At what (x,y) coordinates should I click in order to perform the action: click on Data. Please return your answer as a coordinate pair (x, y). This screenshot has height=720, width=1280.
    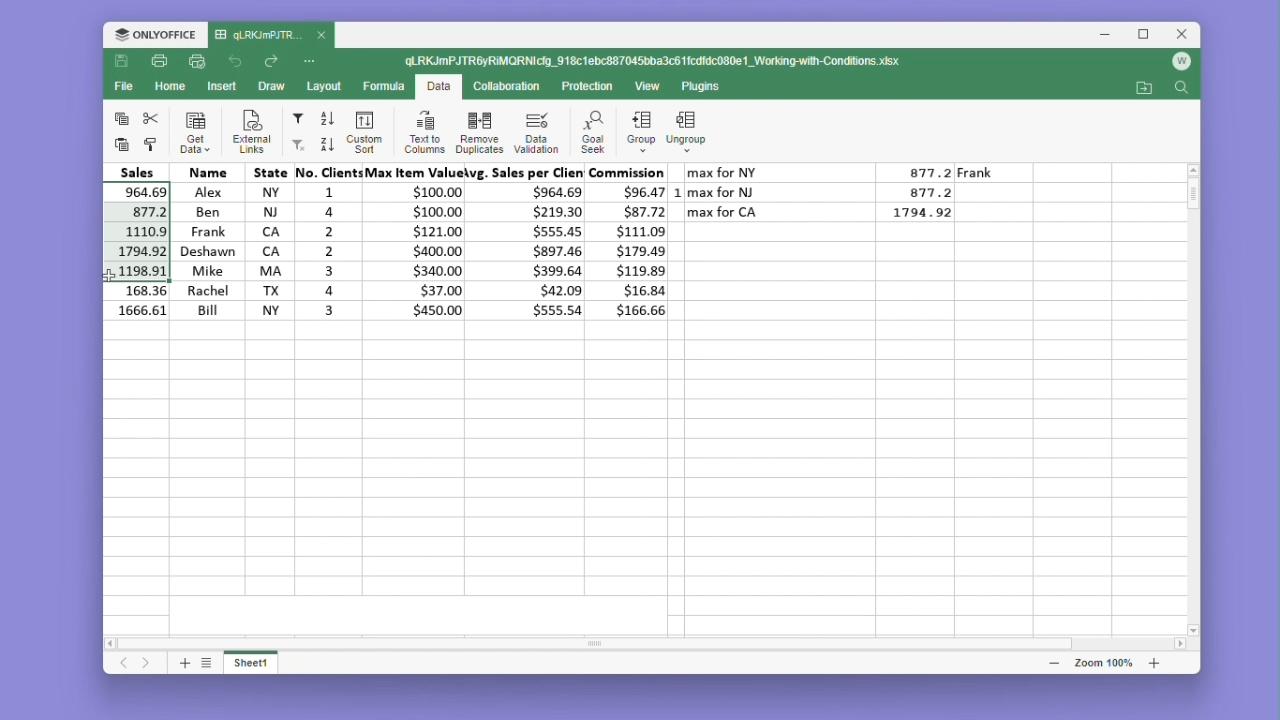
    Looking at the image, I should click on (423, 250).